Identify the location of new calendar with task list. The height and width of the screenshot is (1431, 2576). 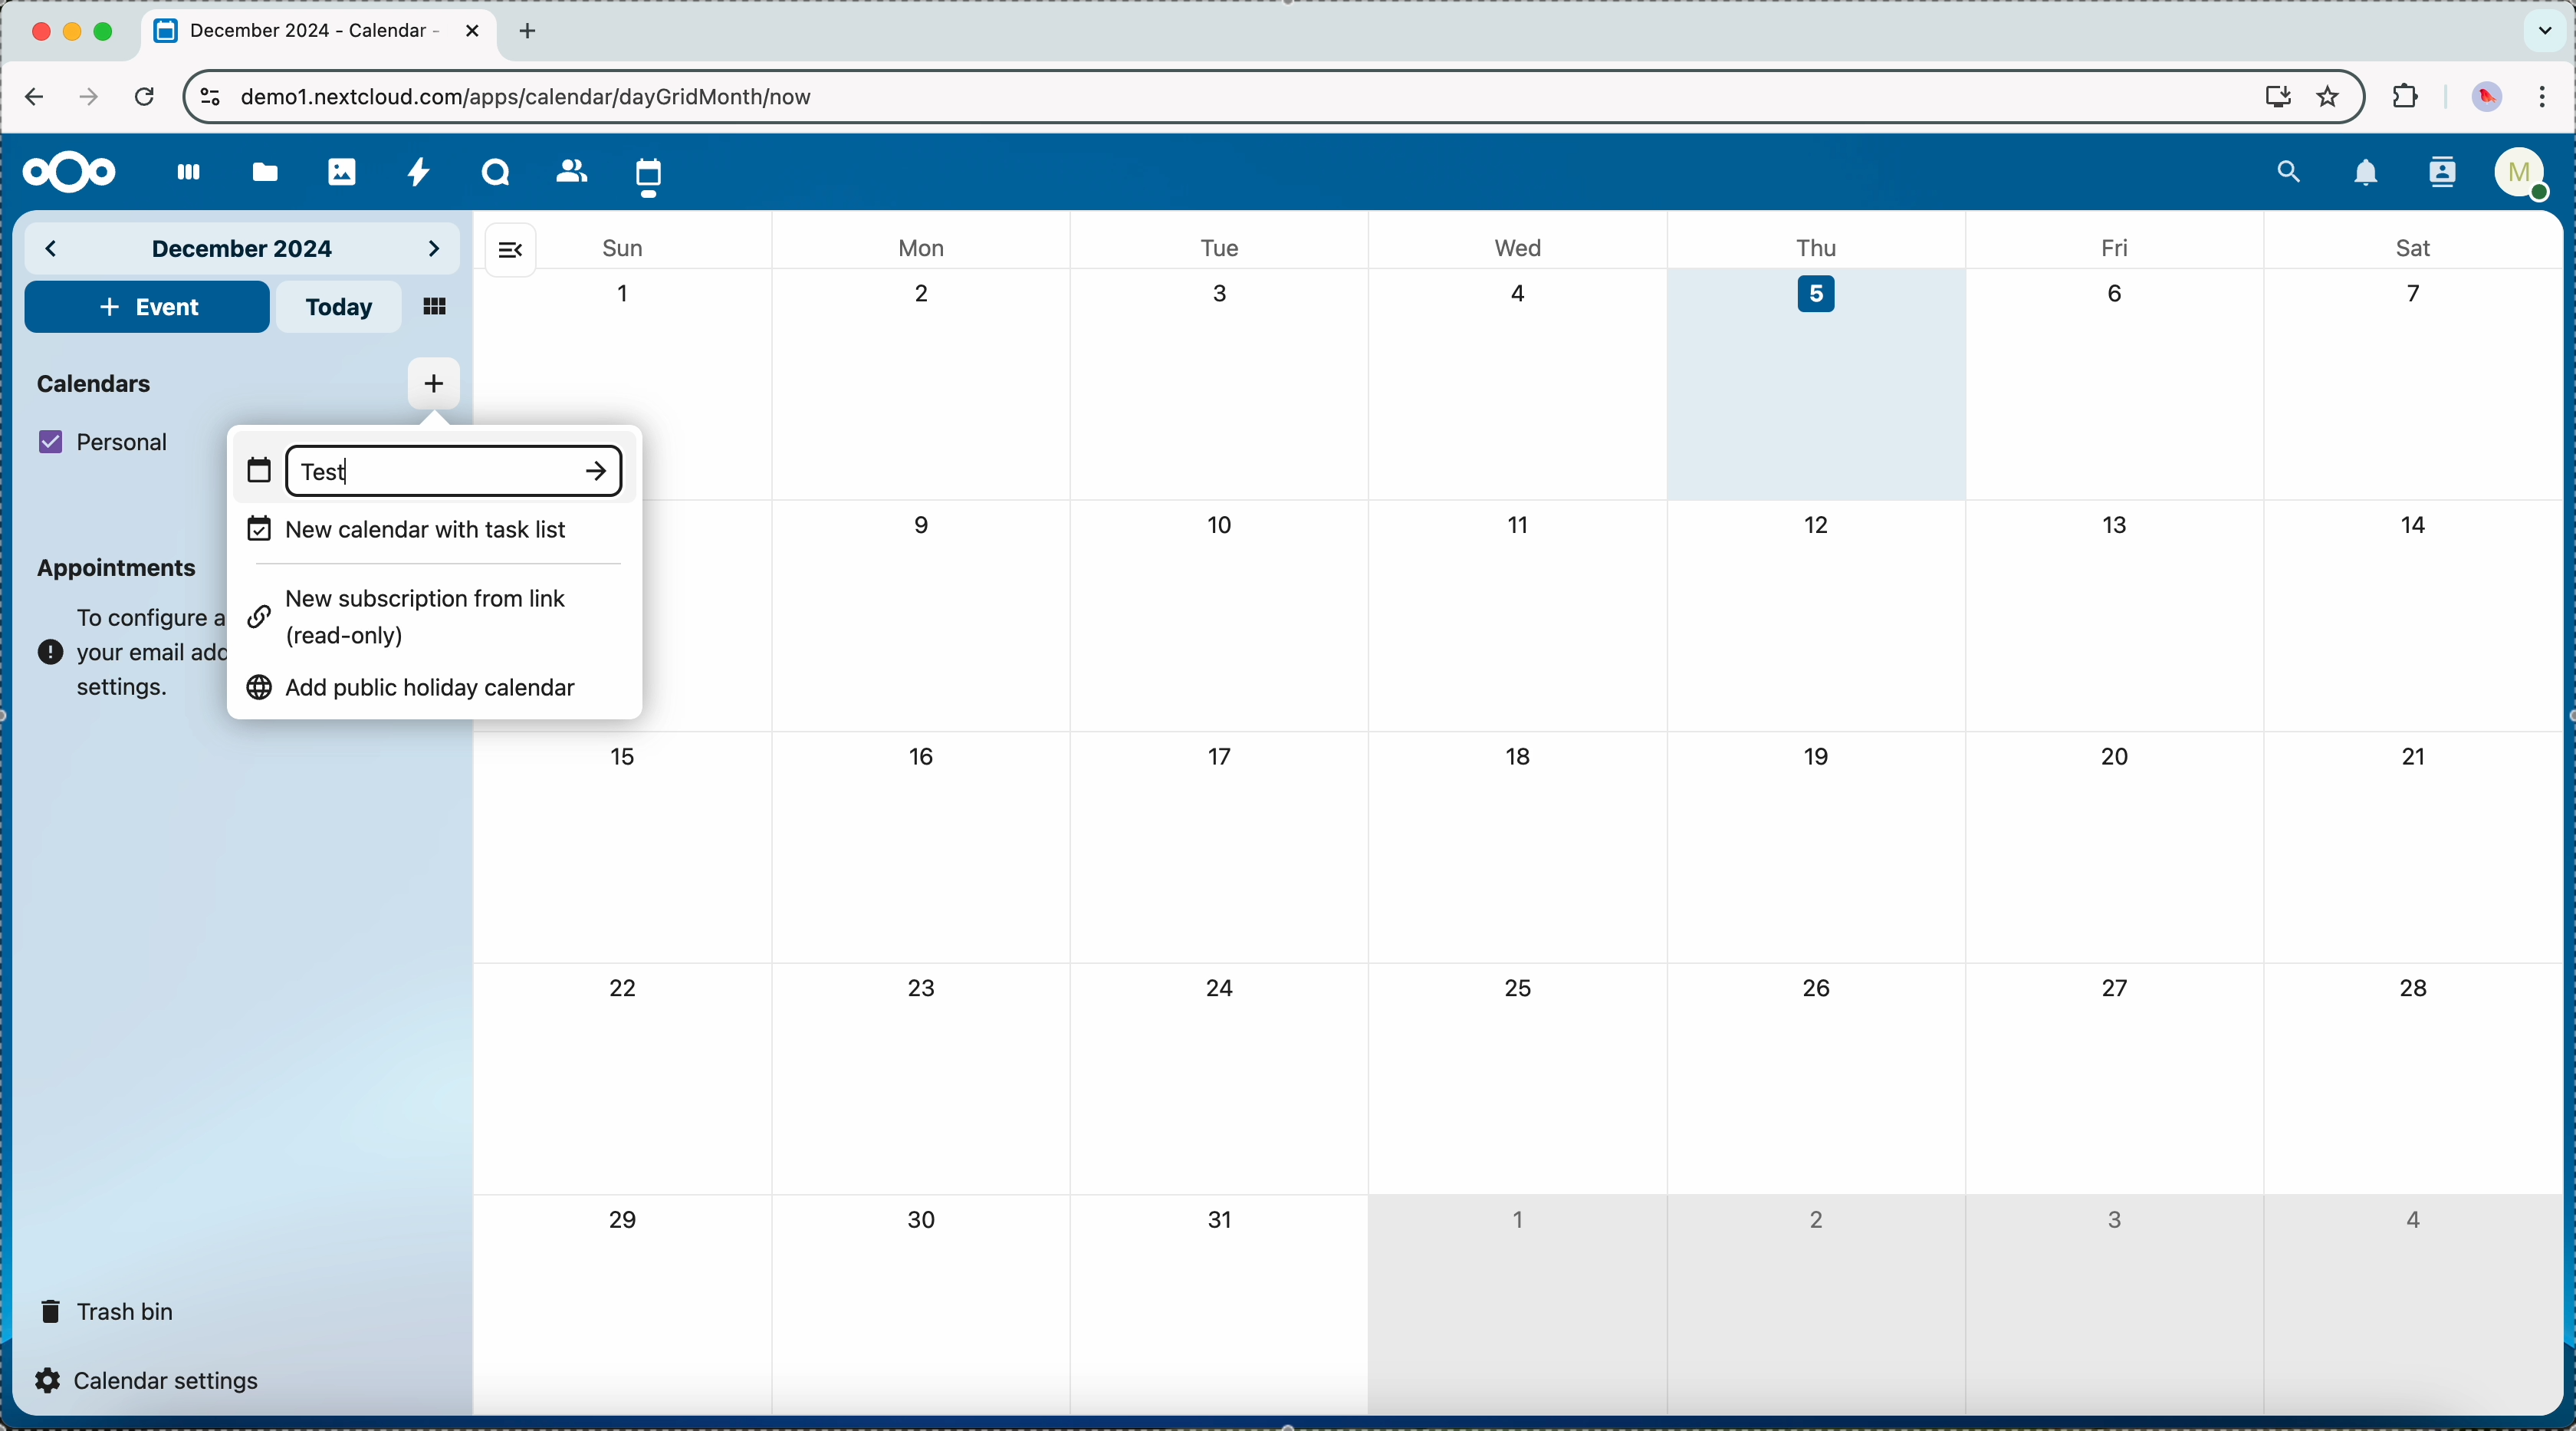
(410, 531).